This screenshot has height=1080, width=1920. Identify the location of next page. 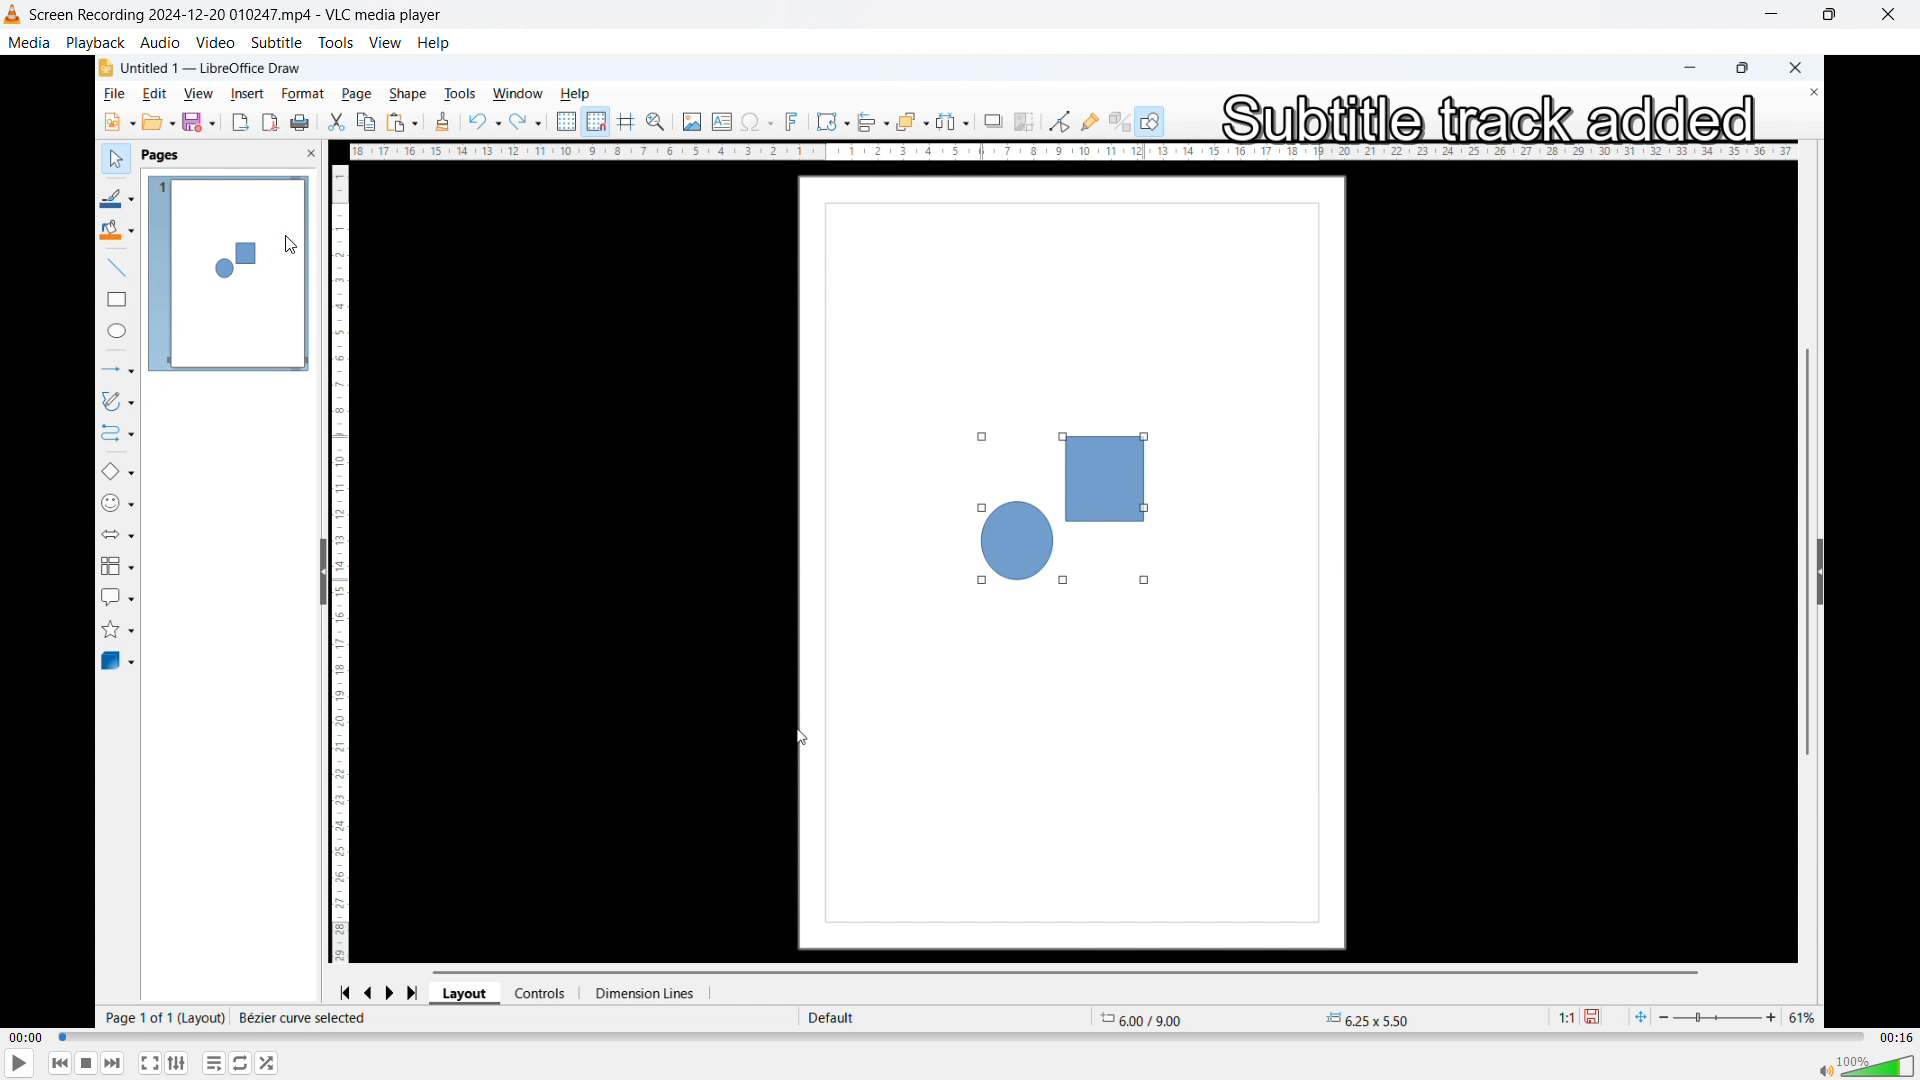
(397, 990).